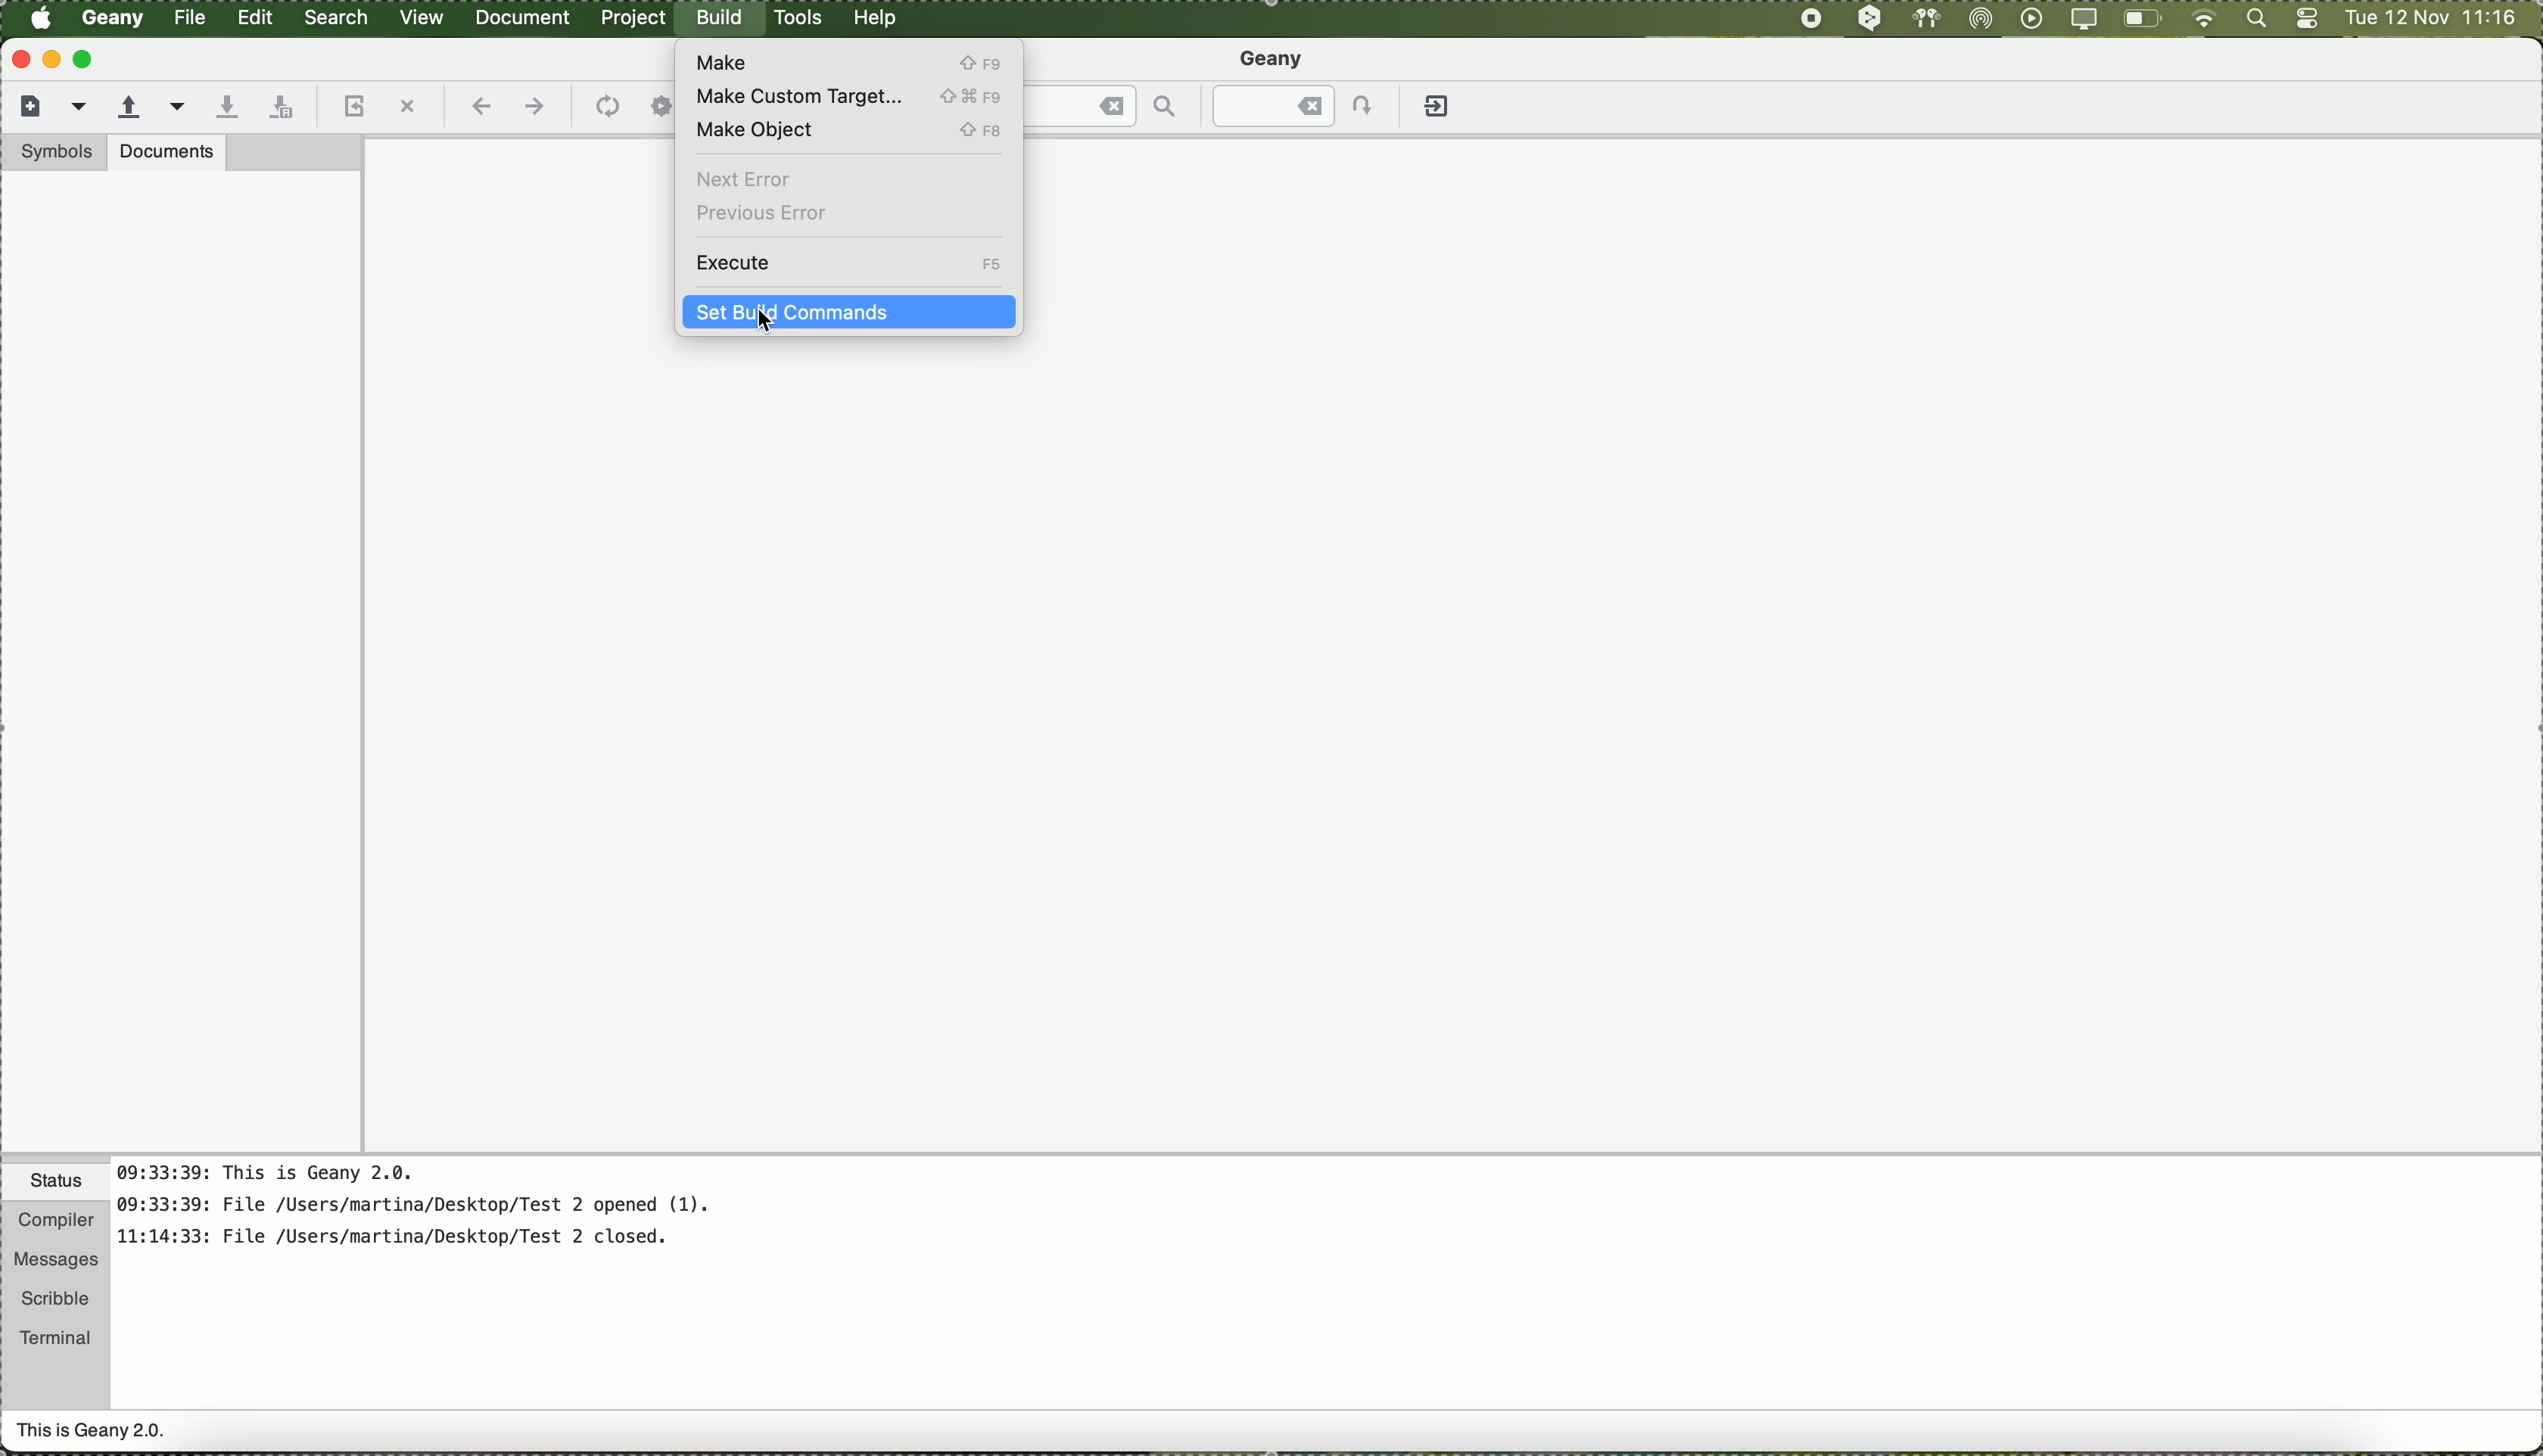  I want to click on make object, so click(850, 134).